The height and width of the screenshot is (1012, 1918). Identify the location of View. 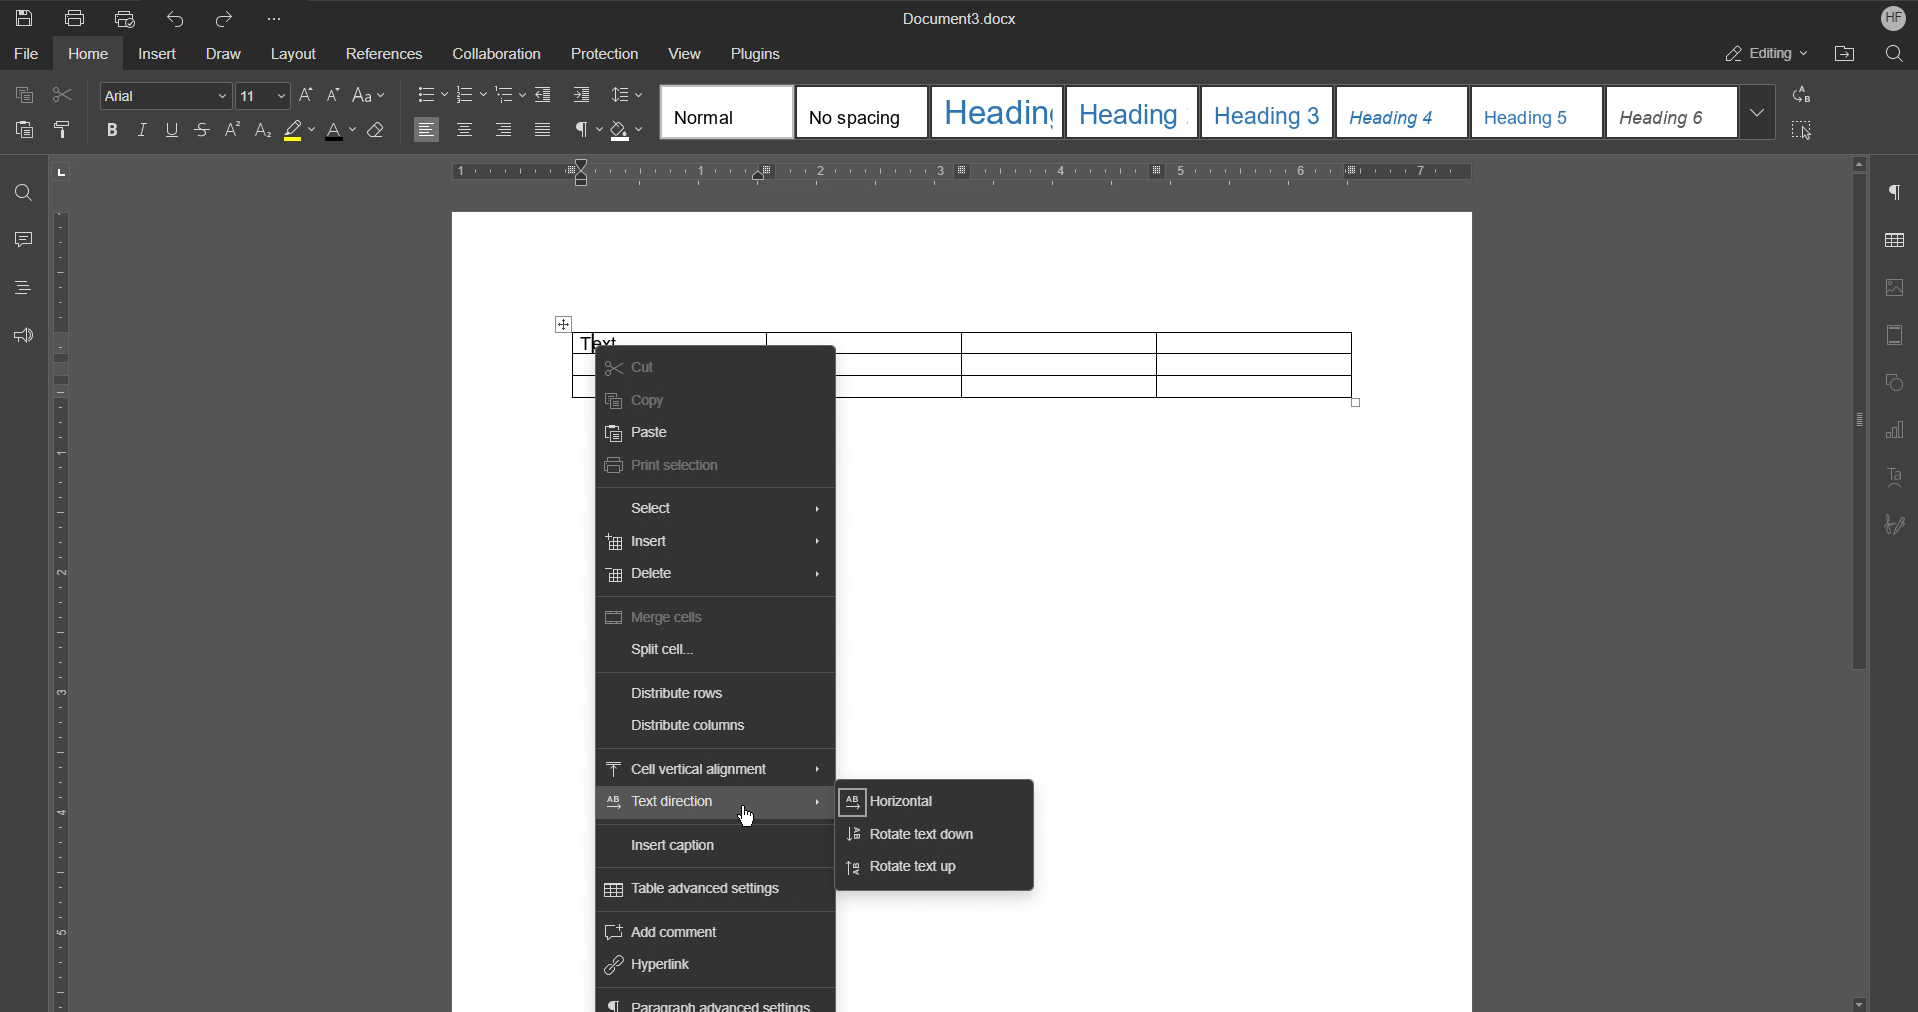
(685, 52).